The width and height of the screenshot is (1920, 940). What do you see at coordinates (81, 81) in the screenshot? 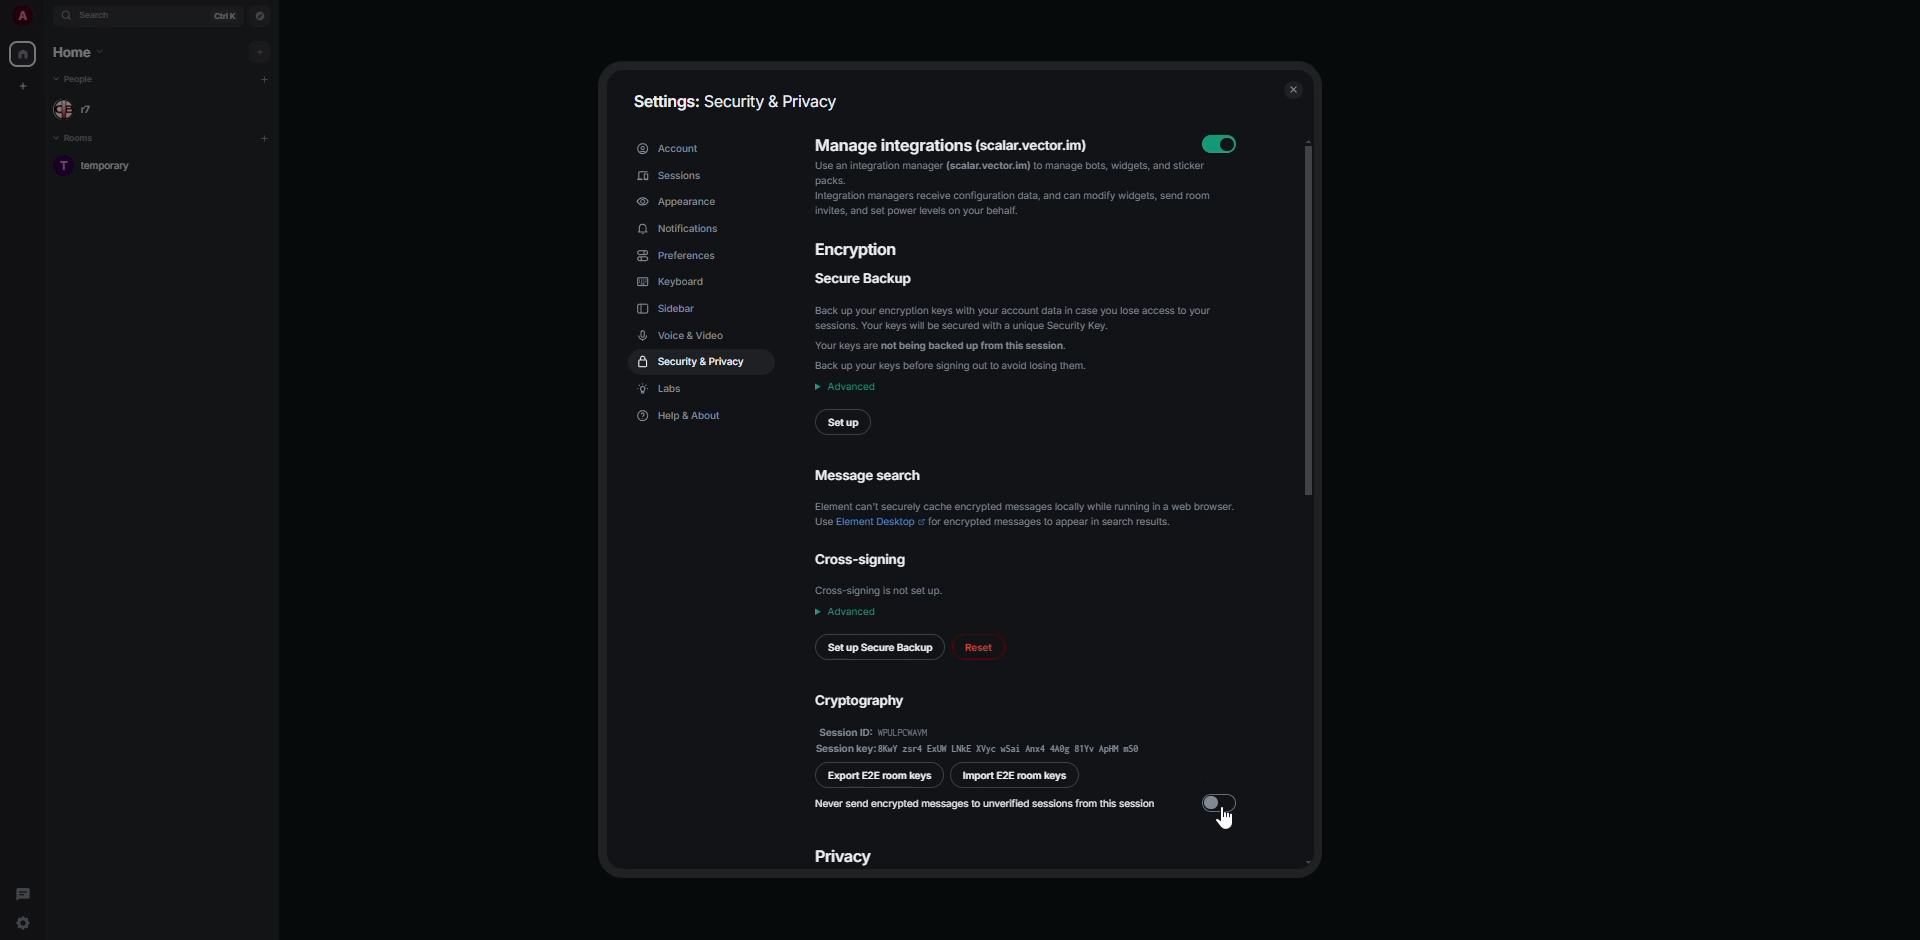
I see `people` at bounding box center [81, 81].